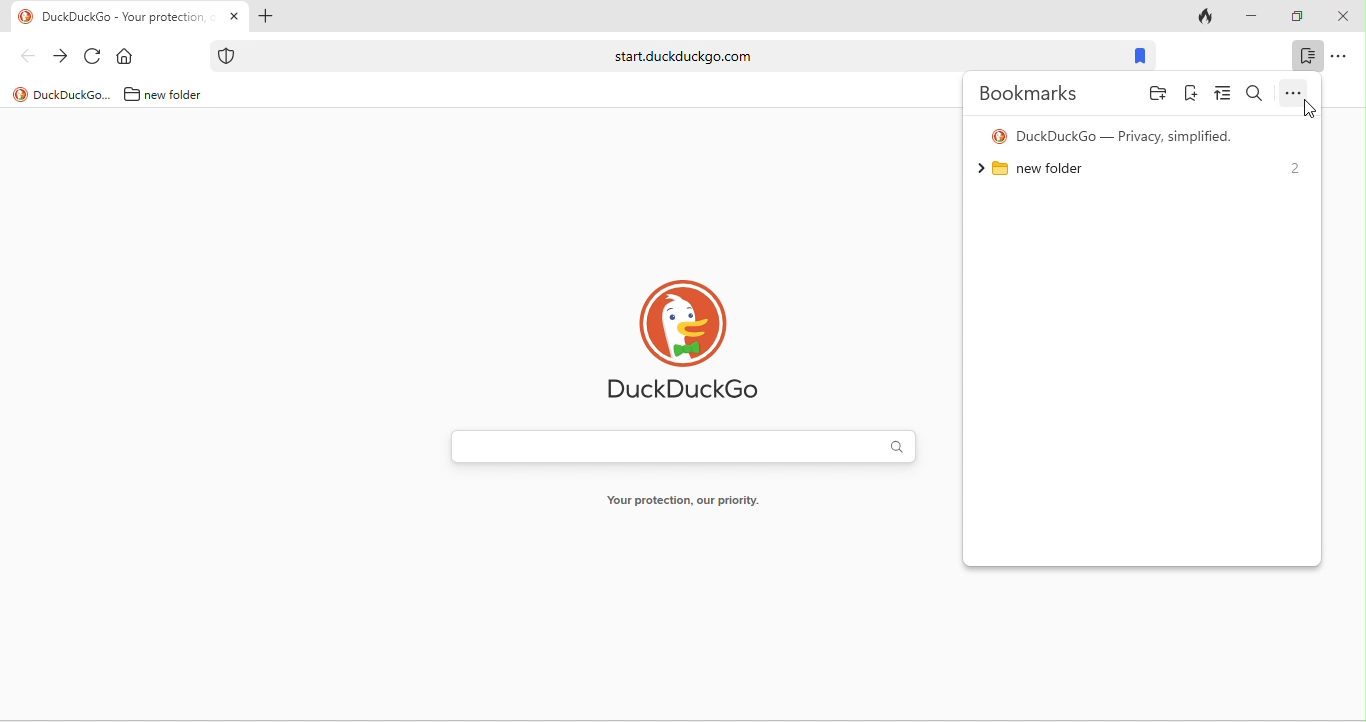 The height and width of the screenshot is (722, 1366). Describe the element at coordinates (1115, 137) in the screenshot. I see `duck duck go - privacy simplified` at that location.